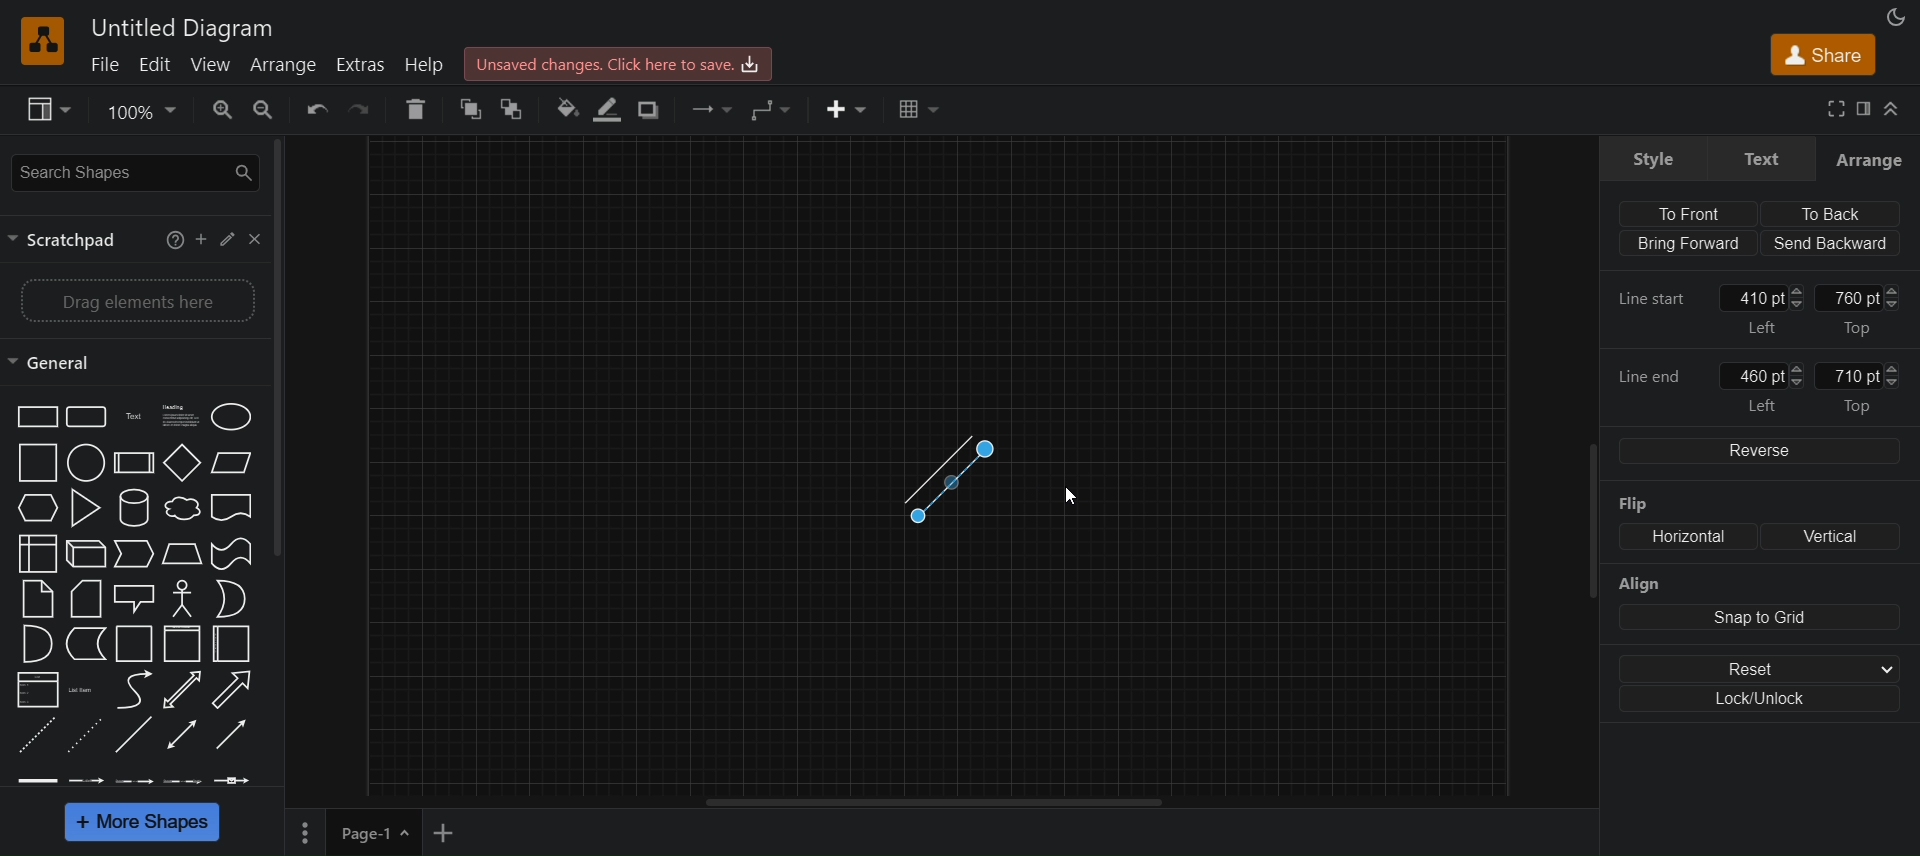 The image size is (1920, 856). What do you see at coordinates (182, 598) in the screenshot?
I see `Actor` at bounding box center [182, 598].